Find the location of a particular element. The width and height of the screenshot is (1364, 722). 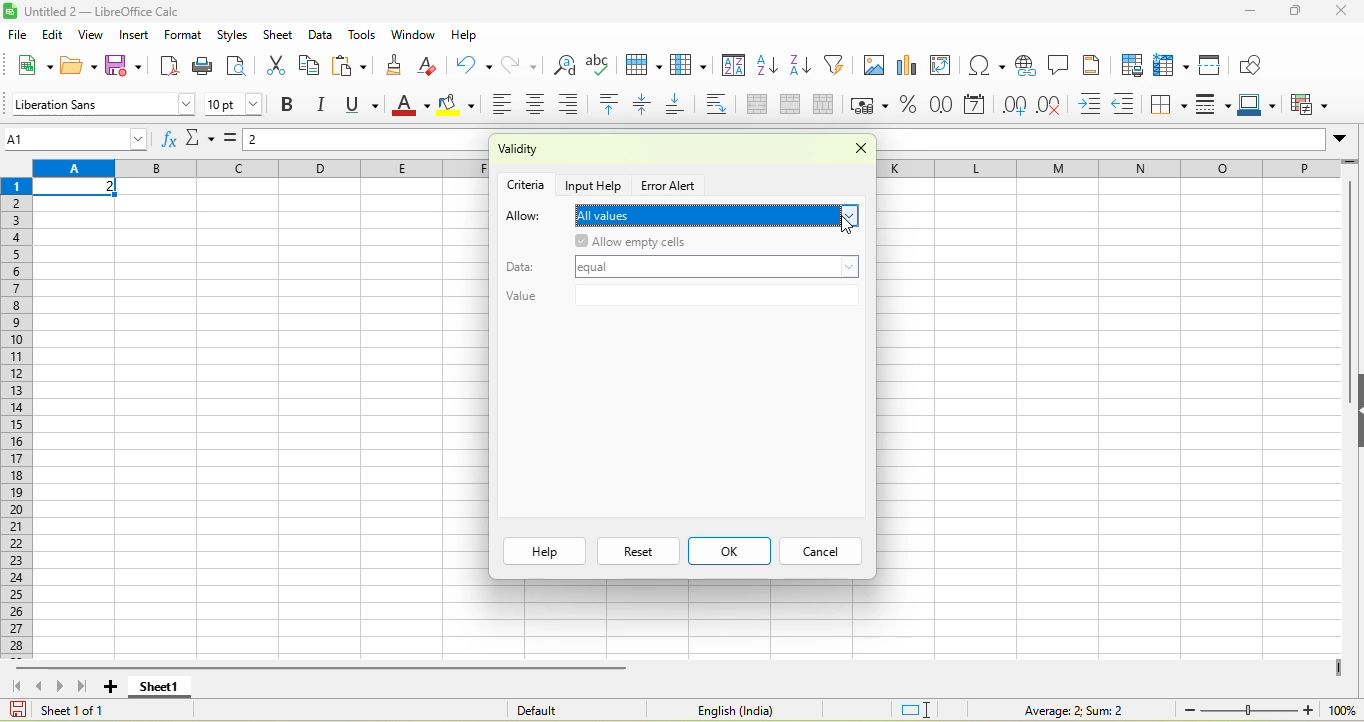

format as number is located at coordinates (943, 106).